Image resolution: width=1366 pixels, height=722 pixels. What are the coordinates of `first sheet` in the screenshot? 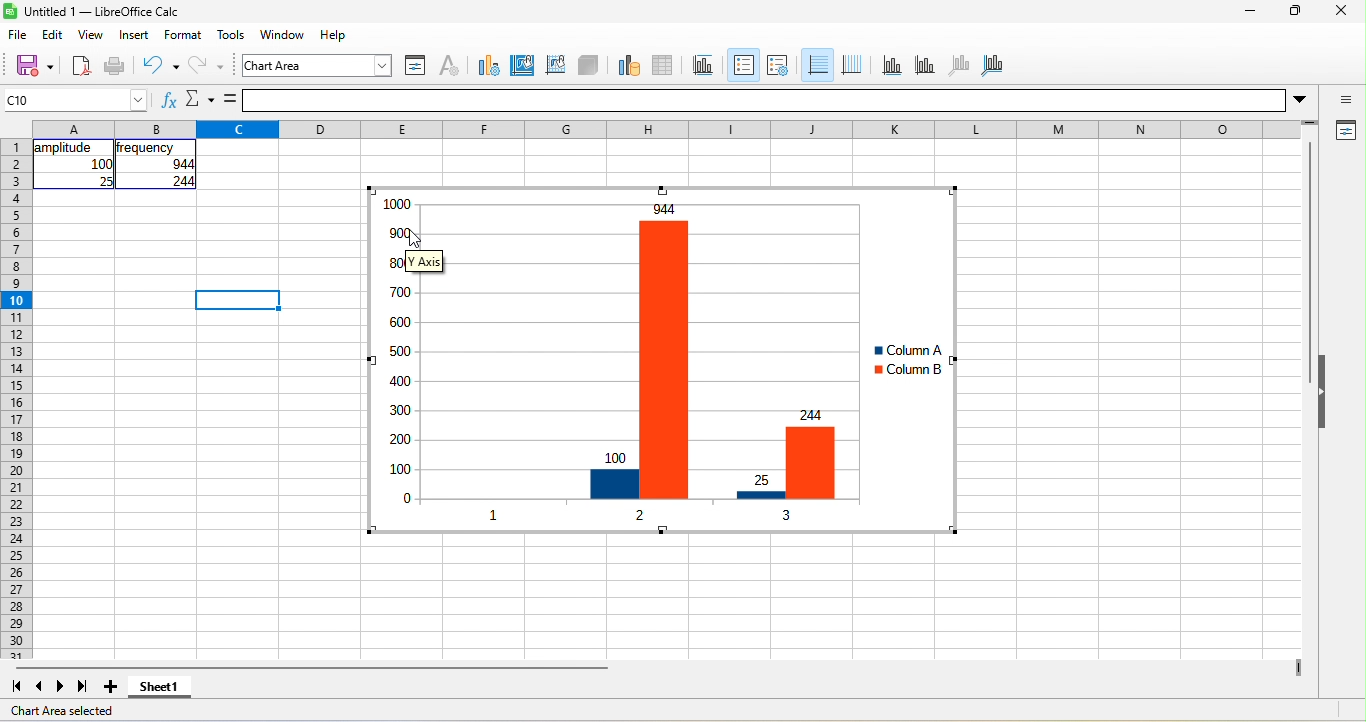 It's located at (14, 685).